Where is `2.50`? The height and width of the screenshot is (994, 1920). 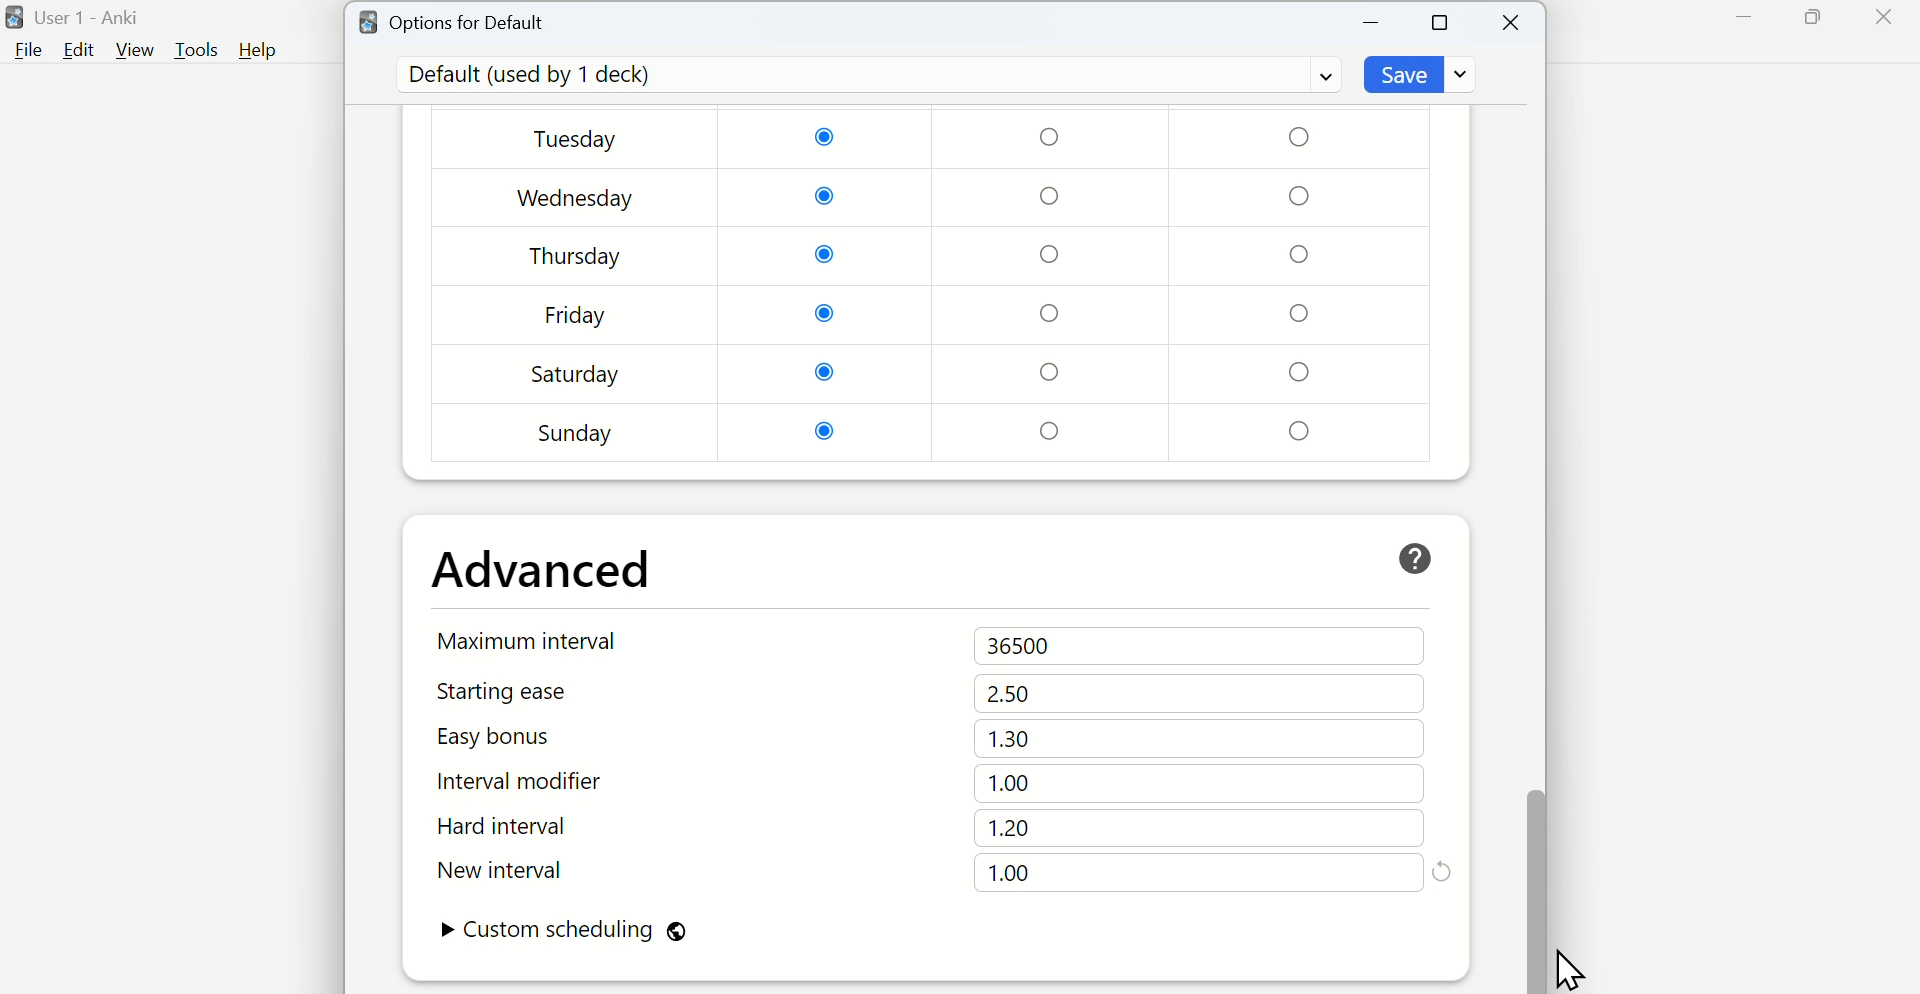
2.50 is located at coordinates (1009, 693).